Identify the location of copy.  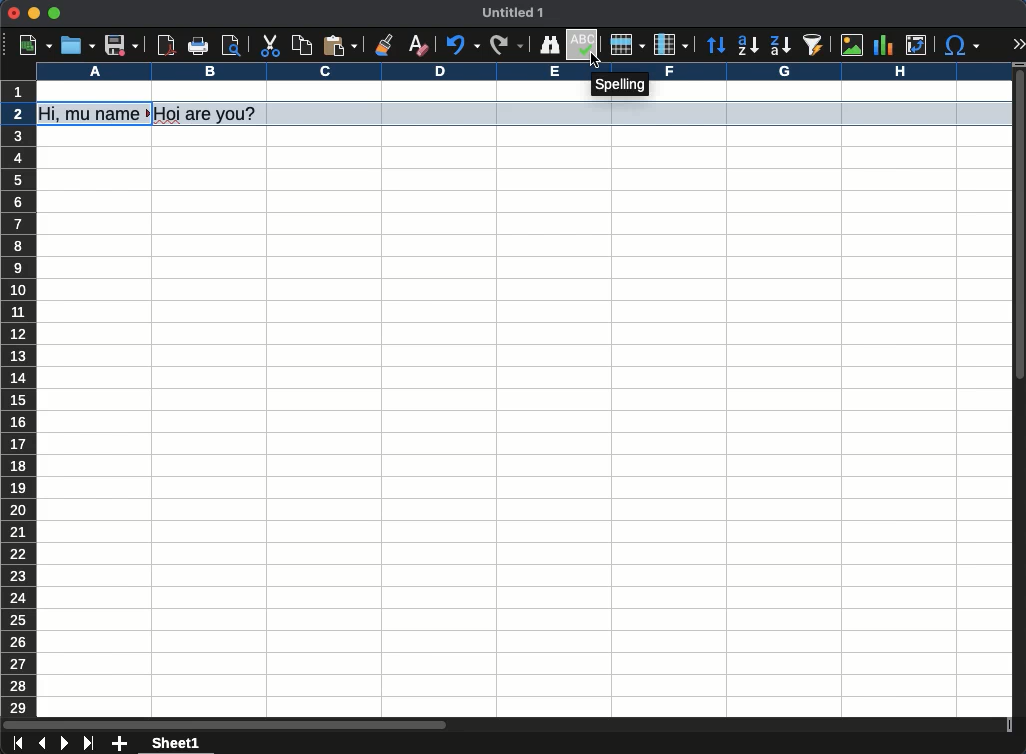
(302, 46).